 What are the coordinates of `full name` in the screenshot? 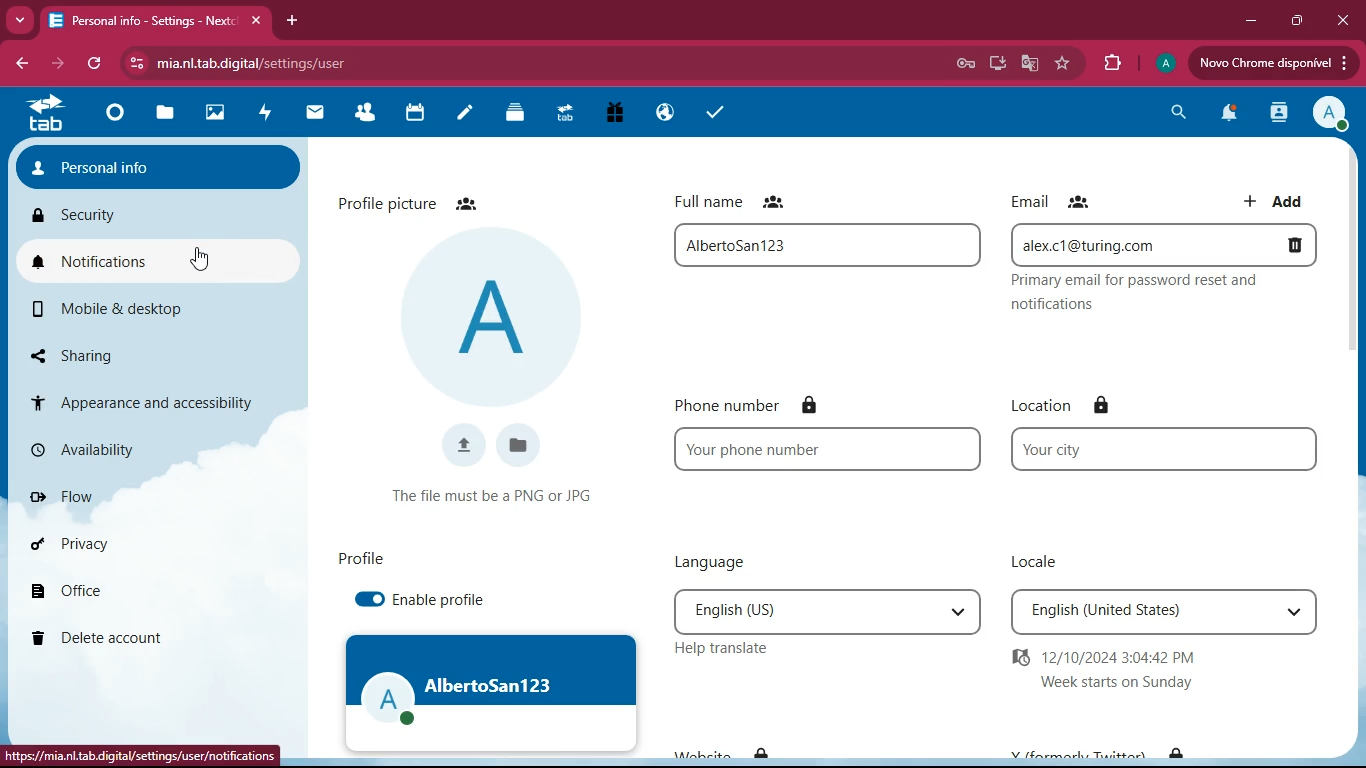 It's located at (829, 246).